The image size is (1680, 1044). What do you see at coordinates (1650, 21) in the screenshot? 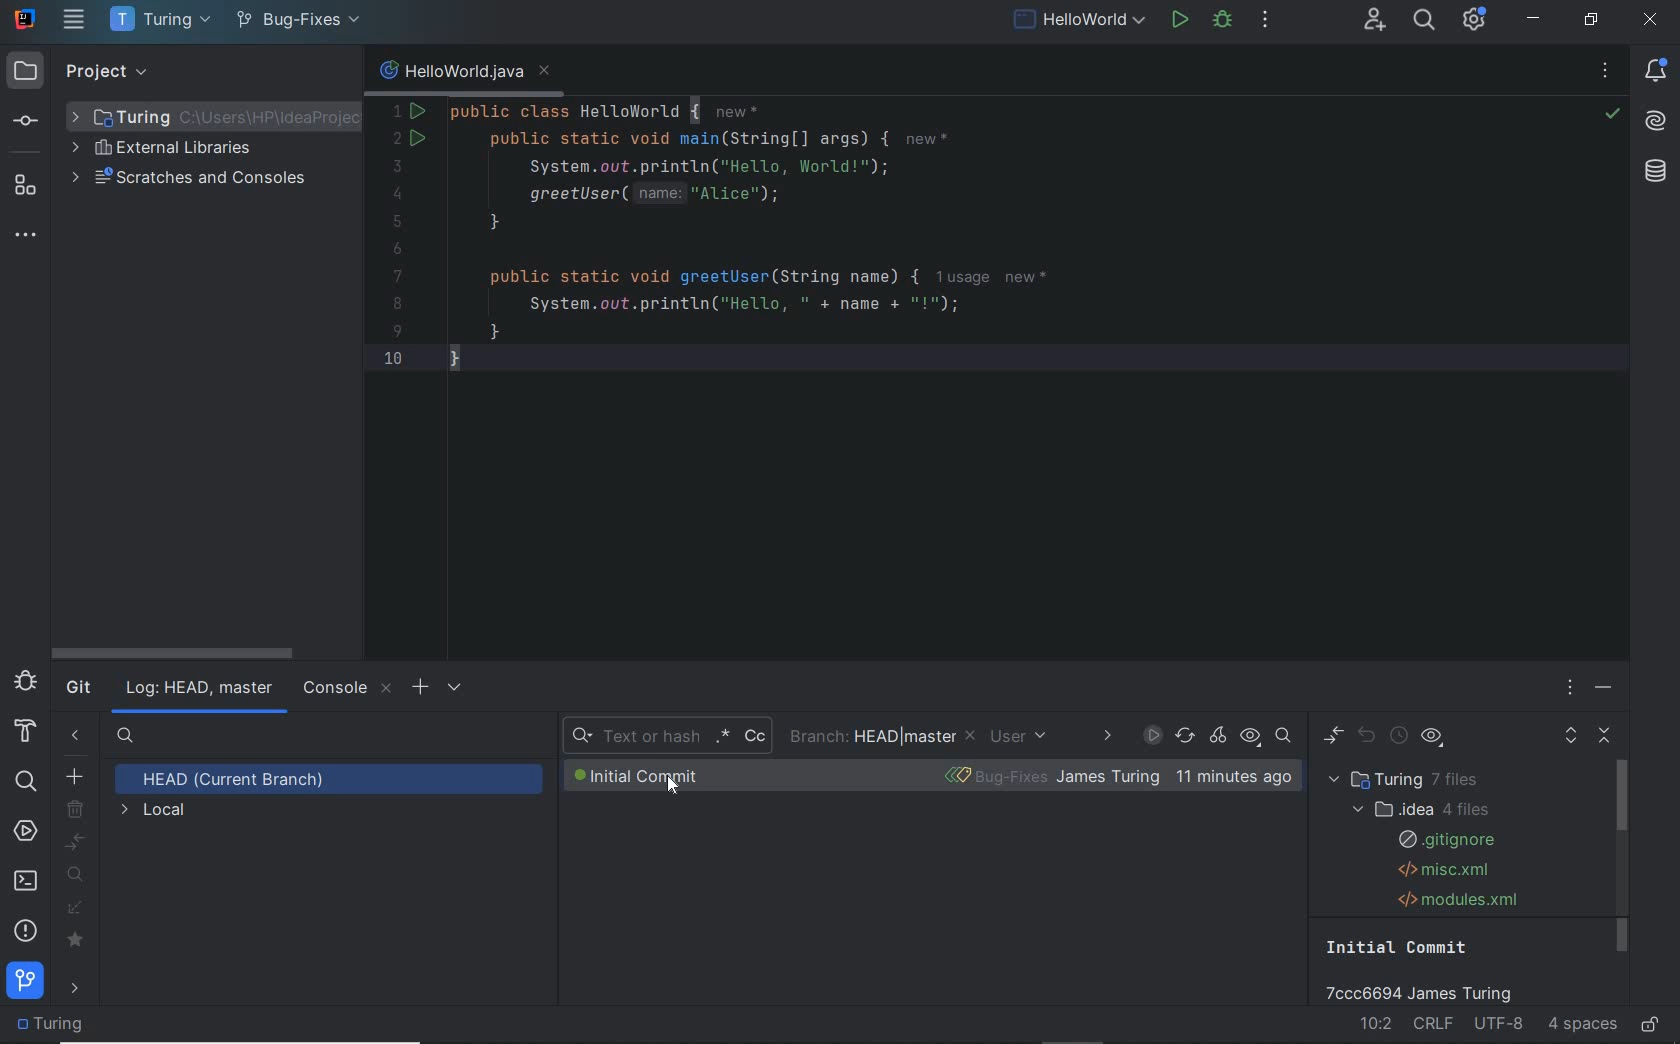
I see `close` at bounding box center [1650, 21].